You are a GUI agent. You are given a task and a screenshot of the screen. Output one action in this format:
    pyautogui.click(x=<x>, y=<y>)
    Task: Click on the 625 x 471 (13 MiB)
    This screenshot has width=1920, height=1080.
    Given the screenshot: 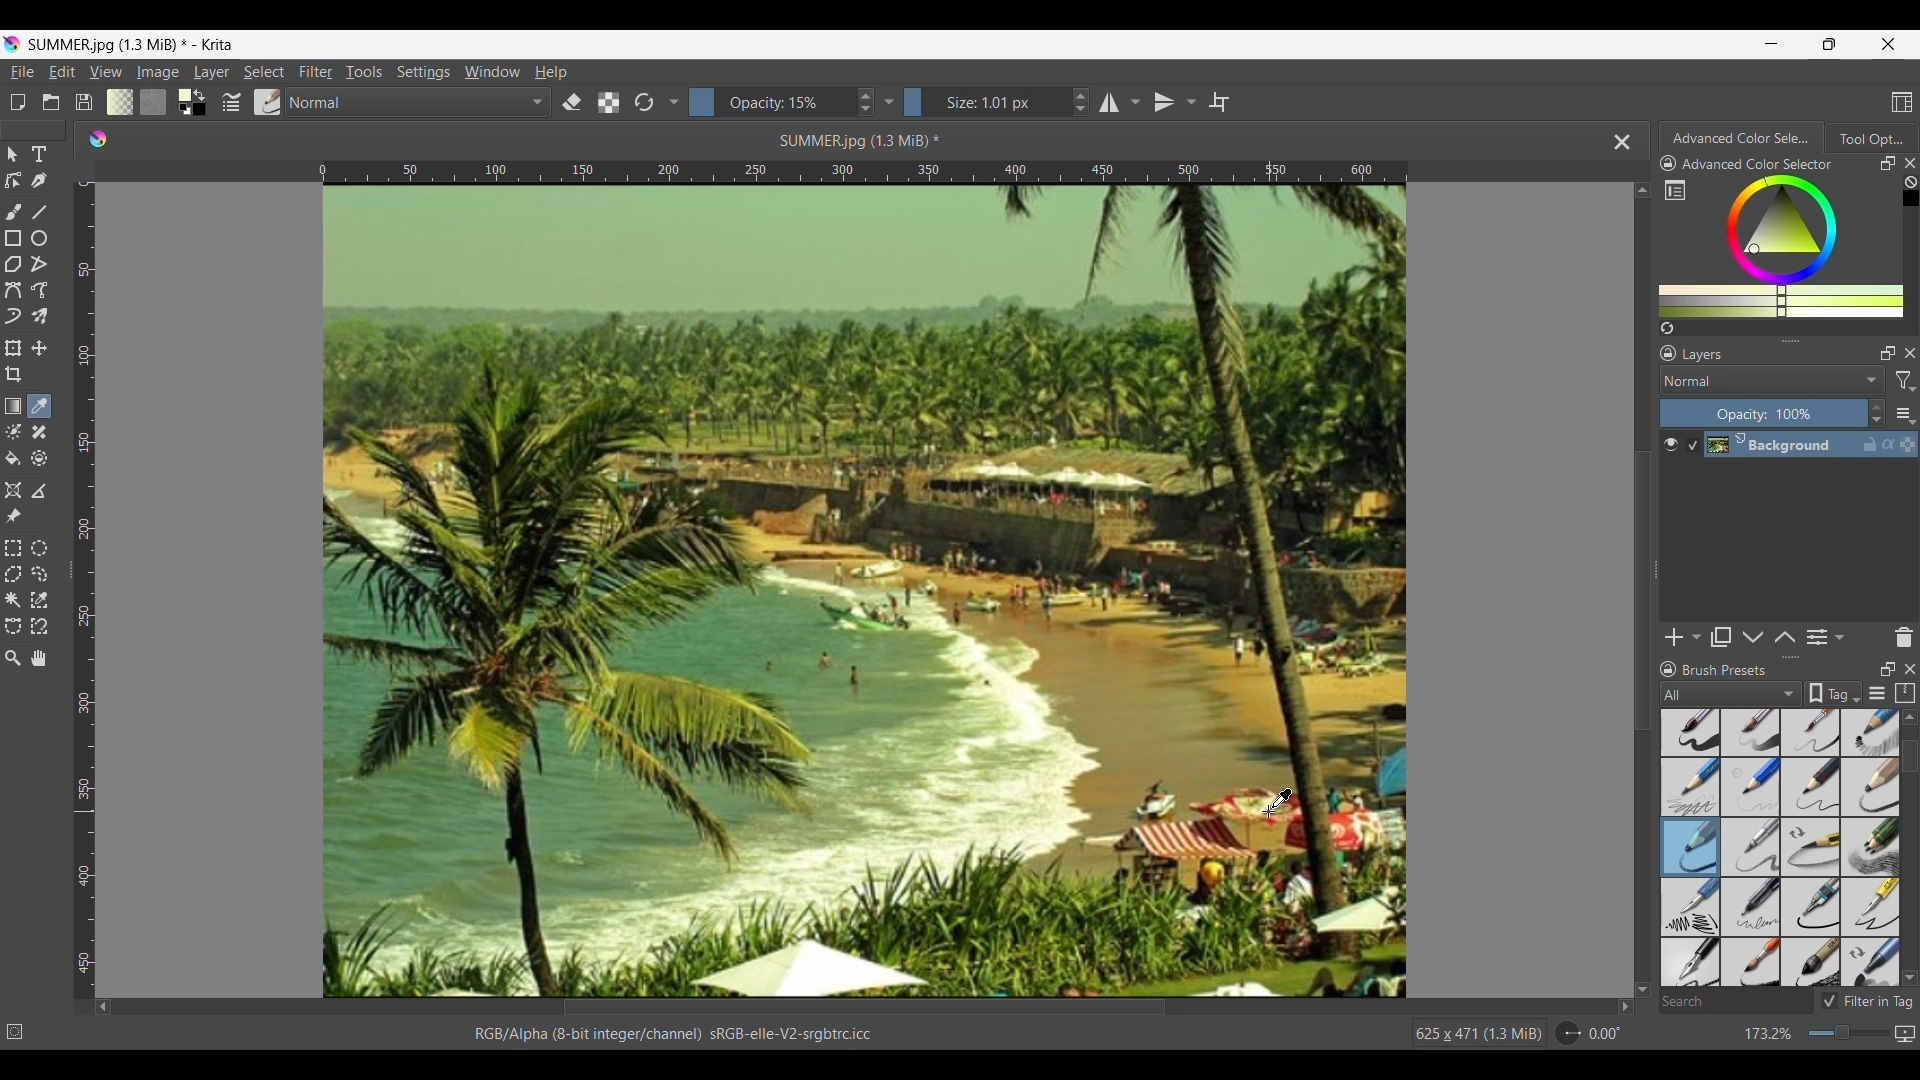 What is the action you would take?
    pyautogui.click(x=1475, y=1035)
    